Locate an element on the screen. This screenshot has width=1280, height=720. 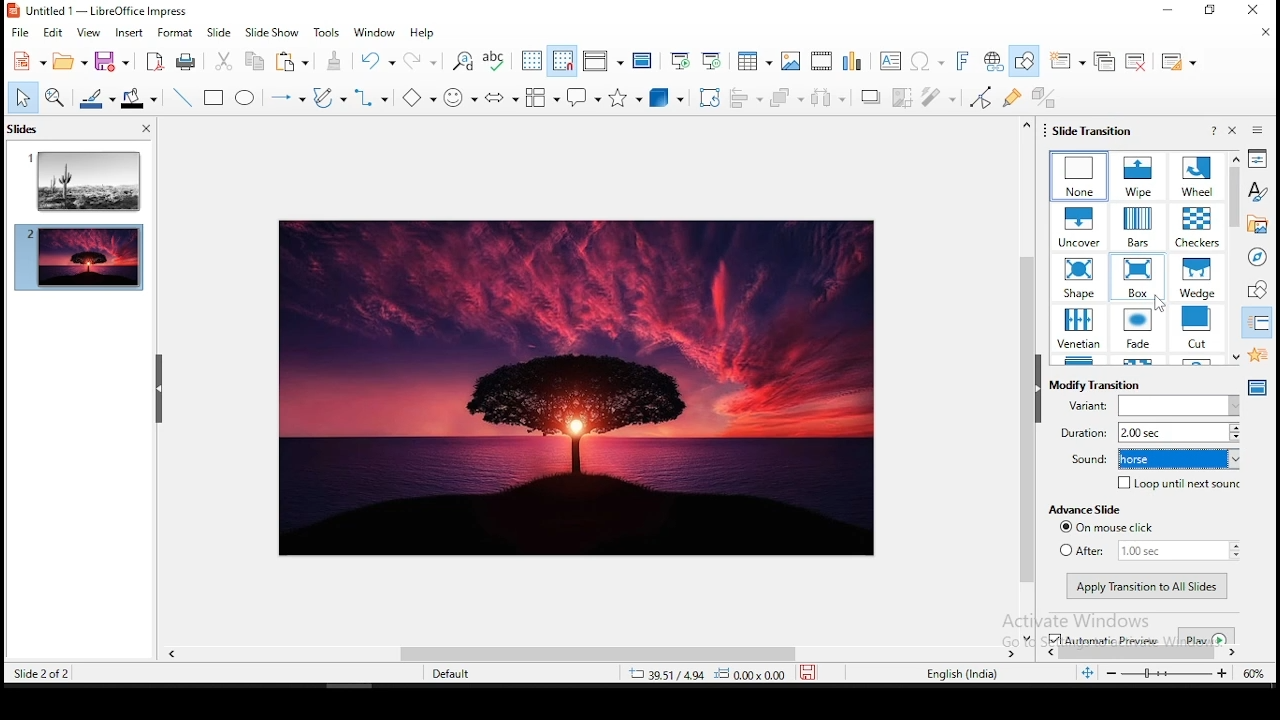
scroll bar is located at coordinates (683, 654).